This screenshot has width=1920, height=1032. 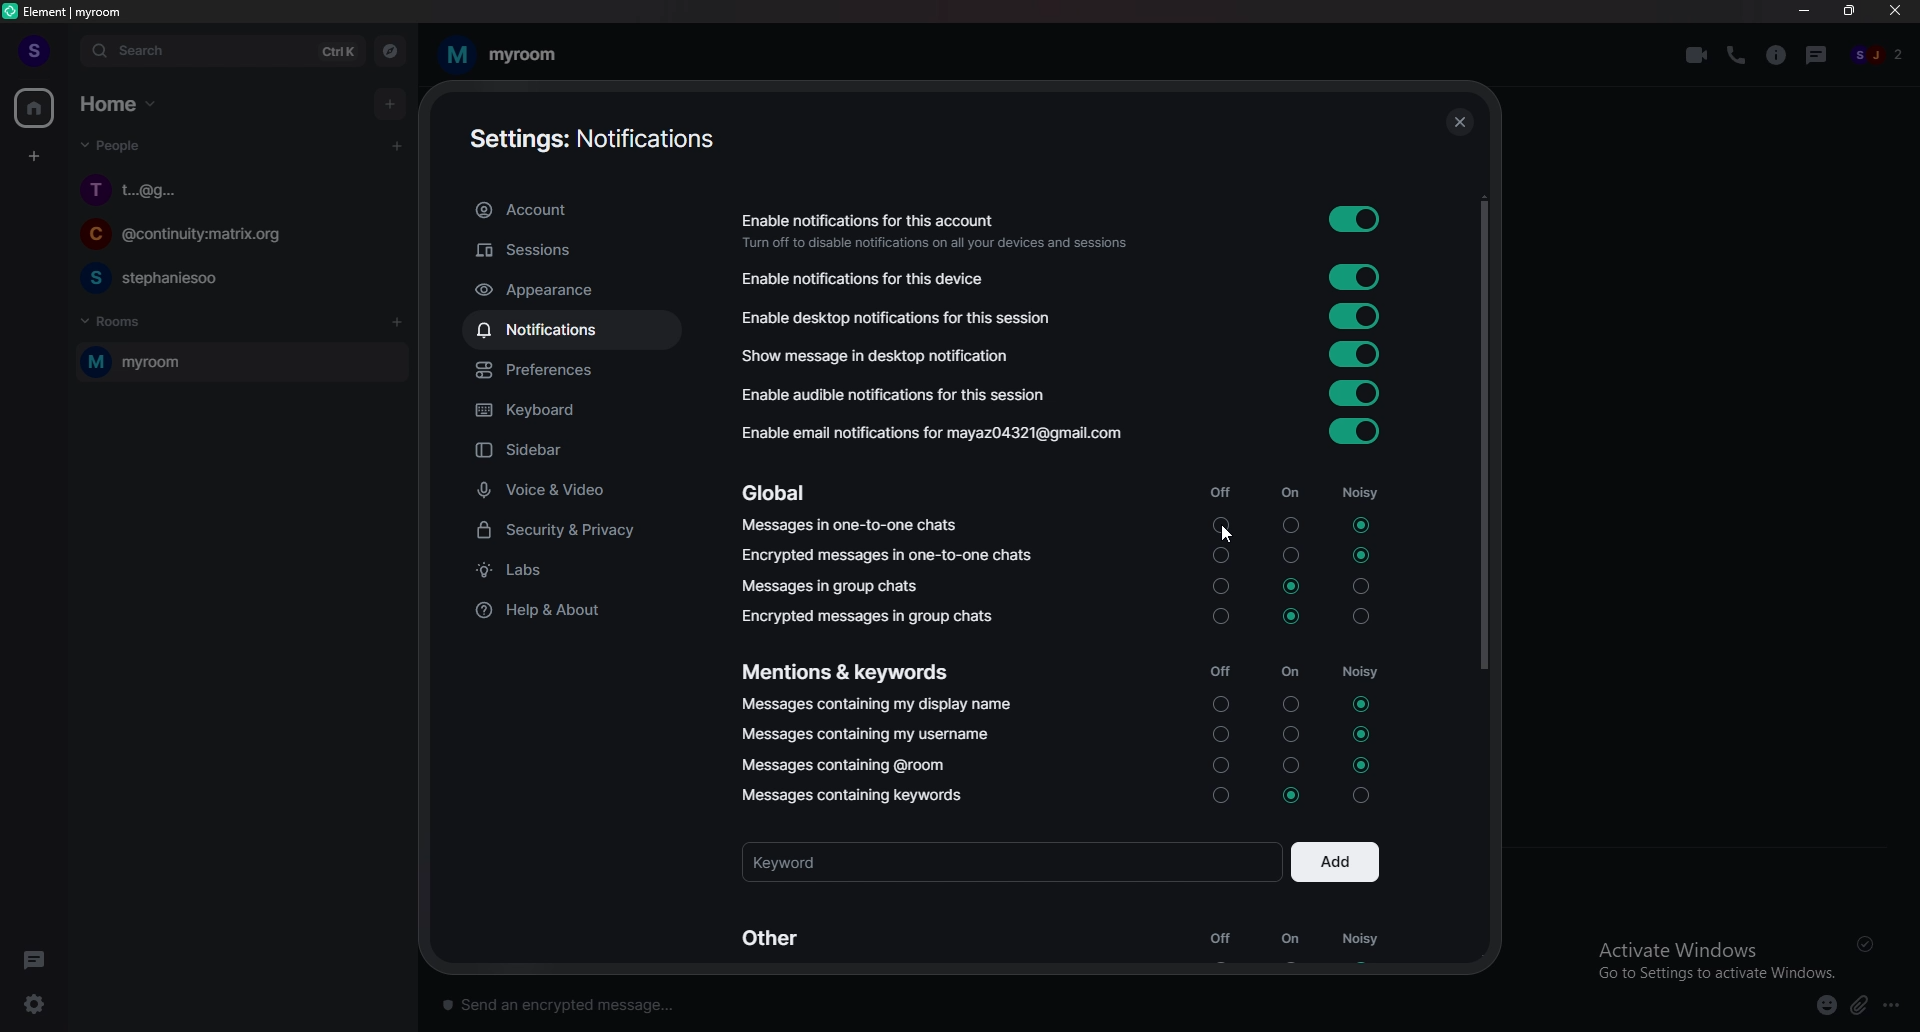 What do you see at coordinates (1883, 55) in the screenshot?
I see `people` at bounding box center [1883, 55].